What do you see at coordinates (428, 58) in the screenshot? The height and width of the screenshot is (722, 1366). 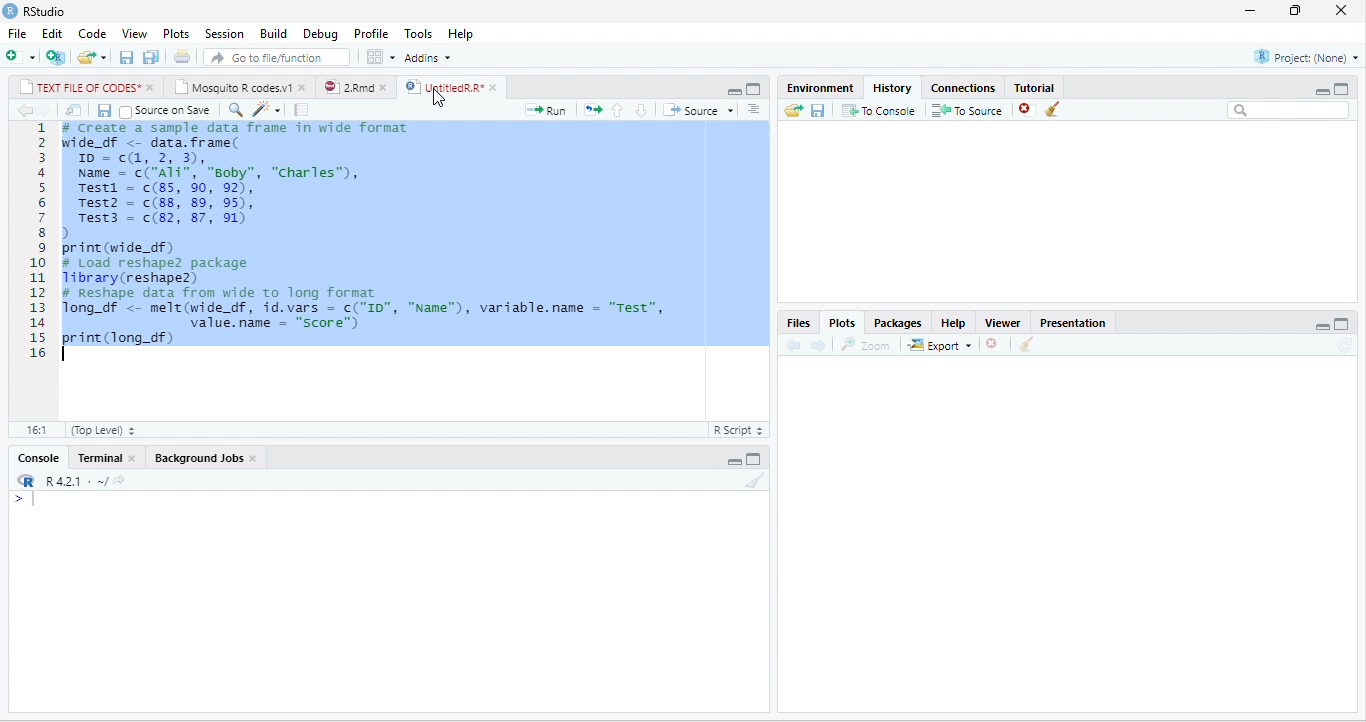 I see `Addins` at bounding box center [428, 58].